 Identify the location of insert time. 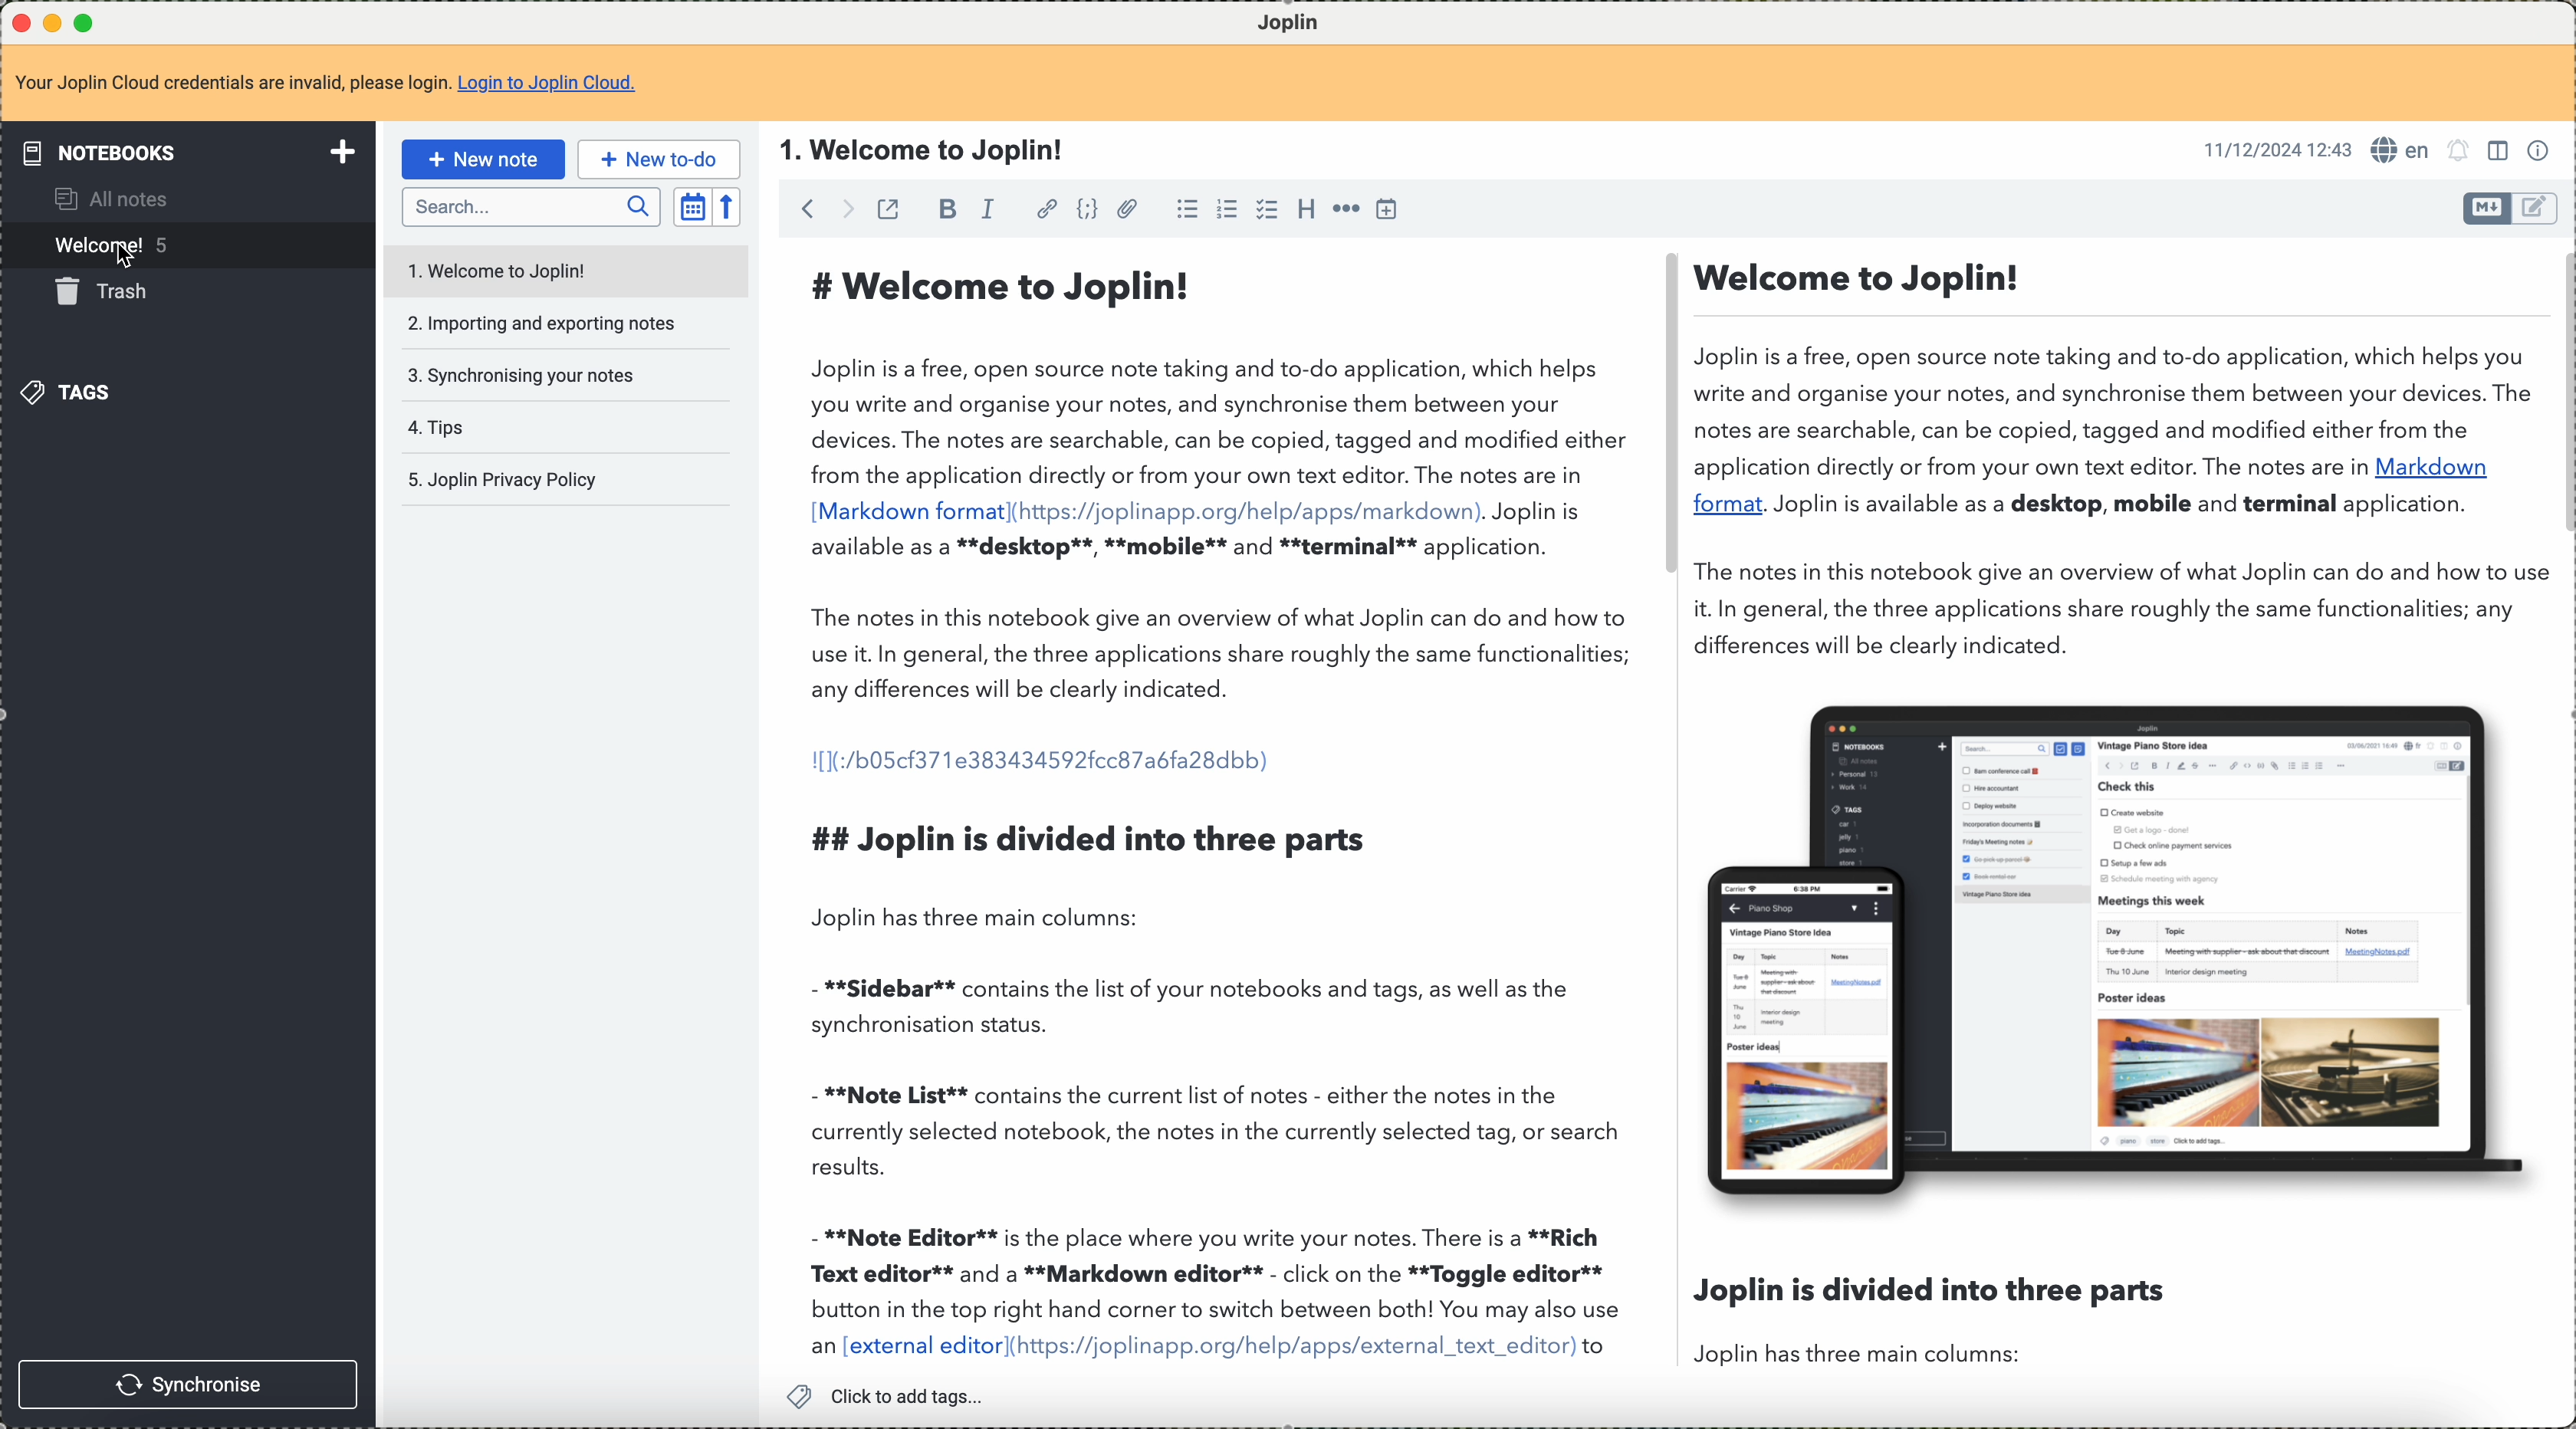
(1390, 210).